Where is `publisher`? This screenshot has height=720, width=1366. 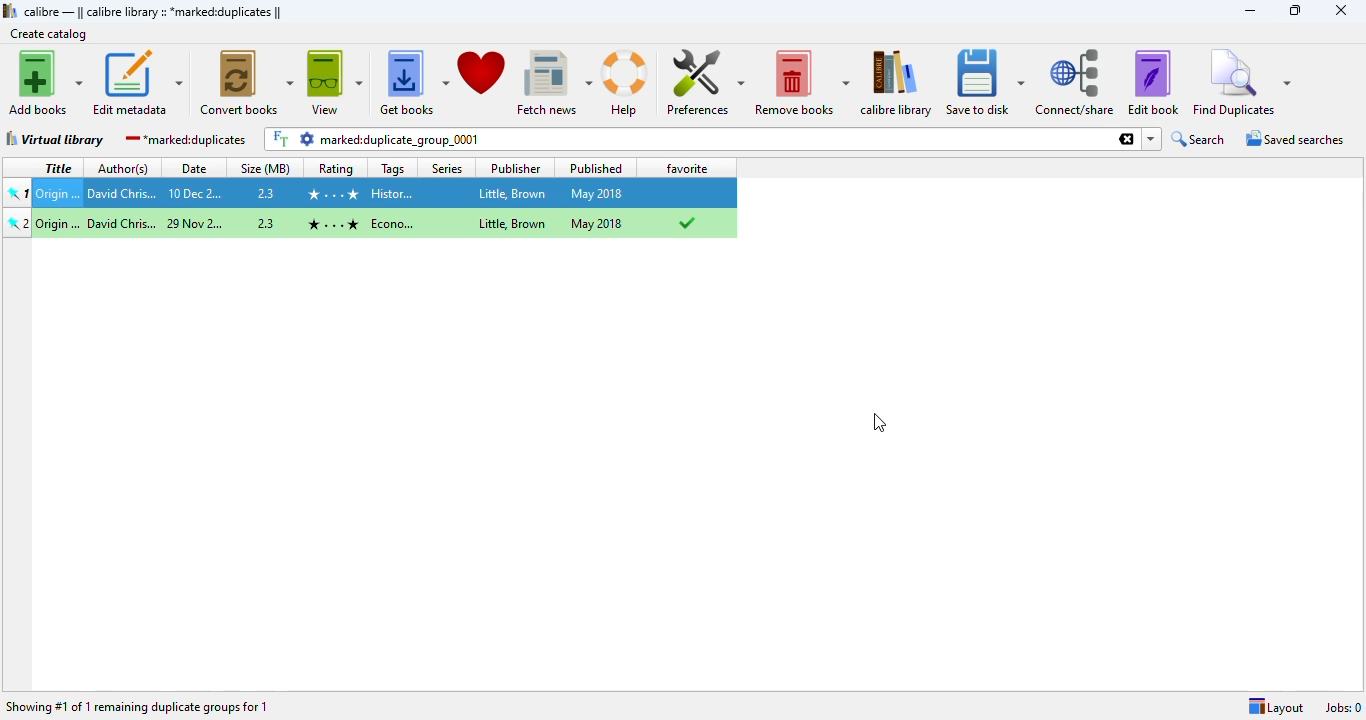
publisher is located at coordinates (521, 166).